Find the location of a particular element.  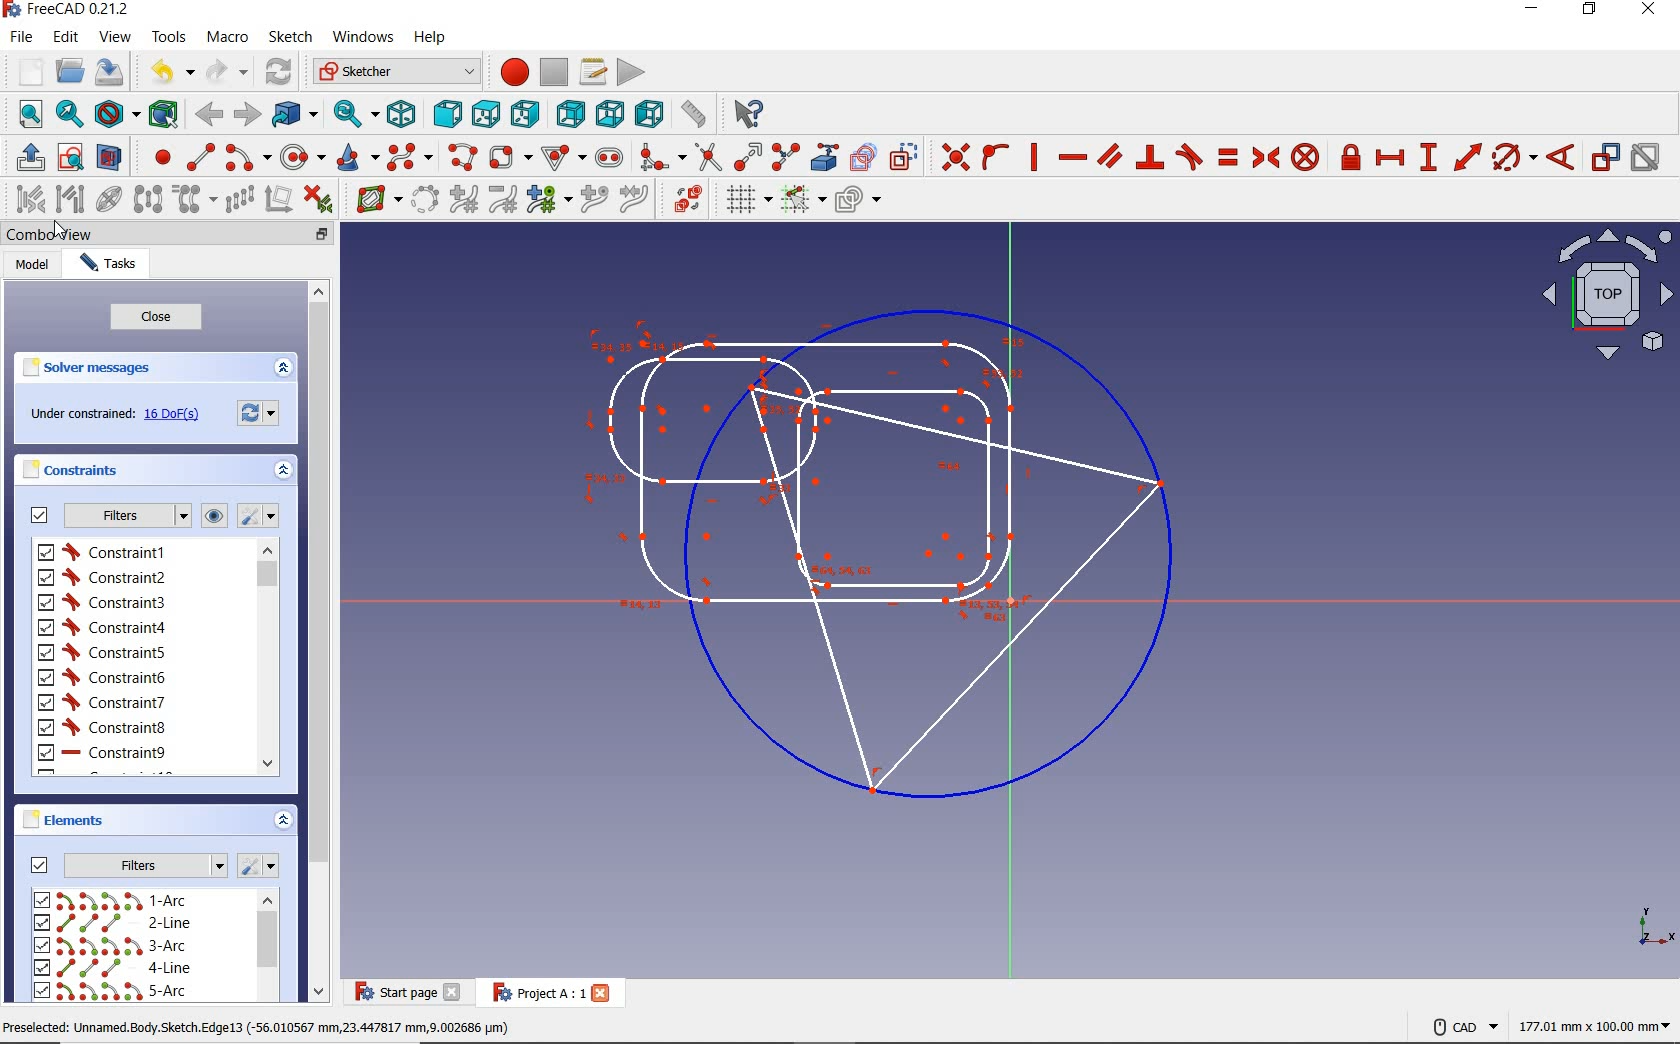

constraint3 is located at coordinates (102, 602).